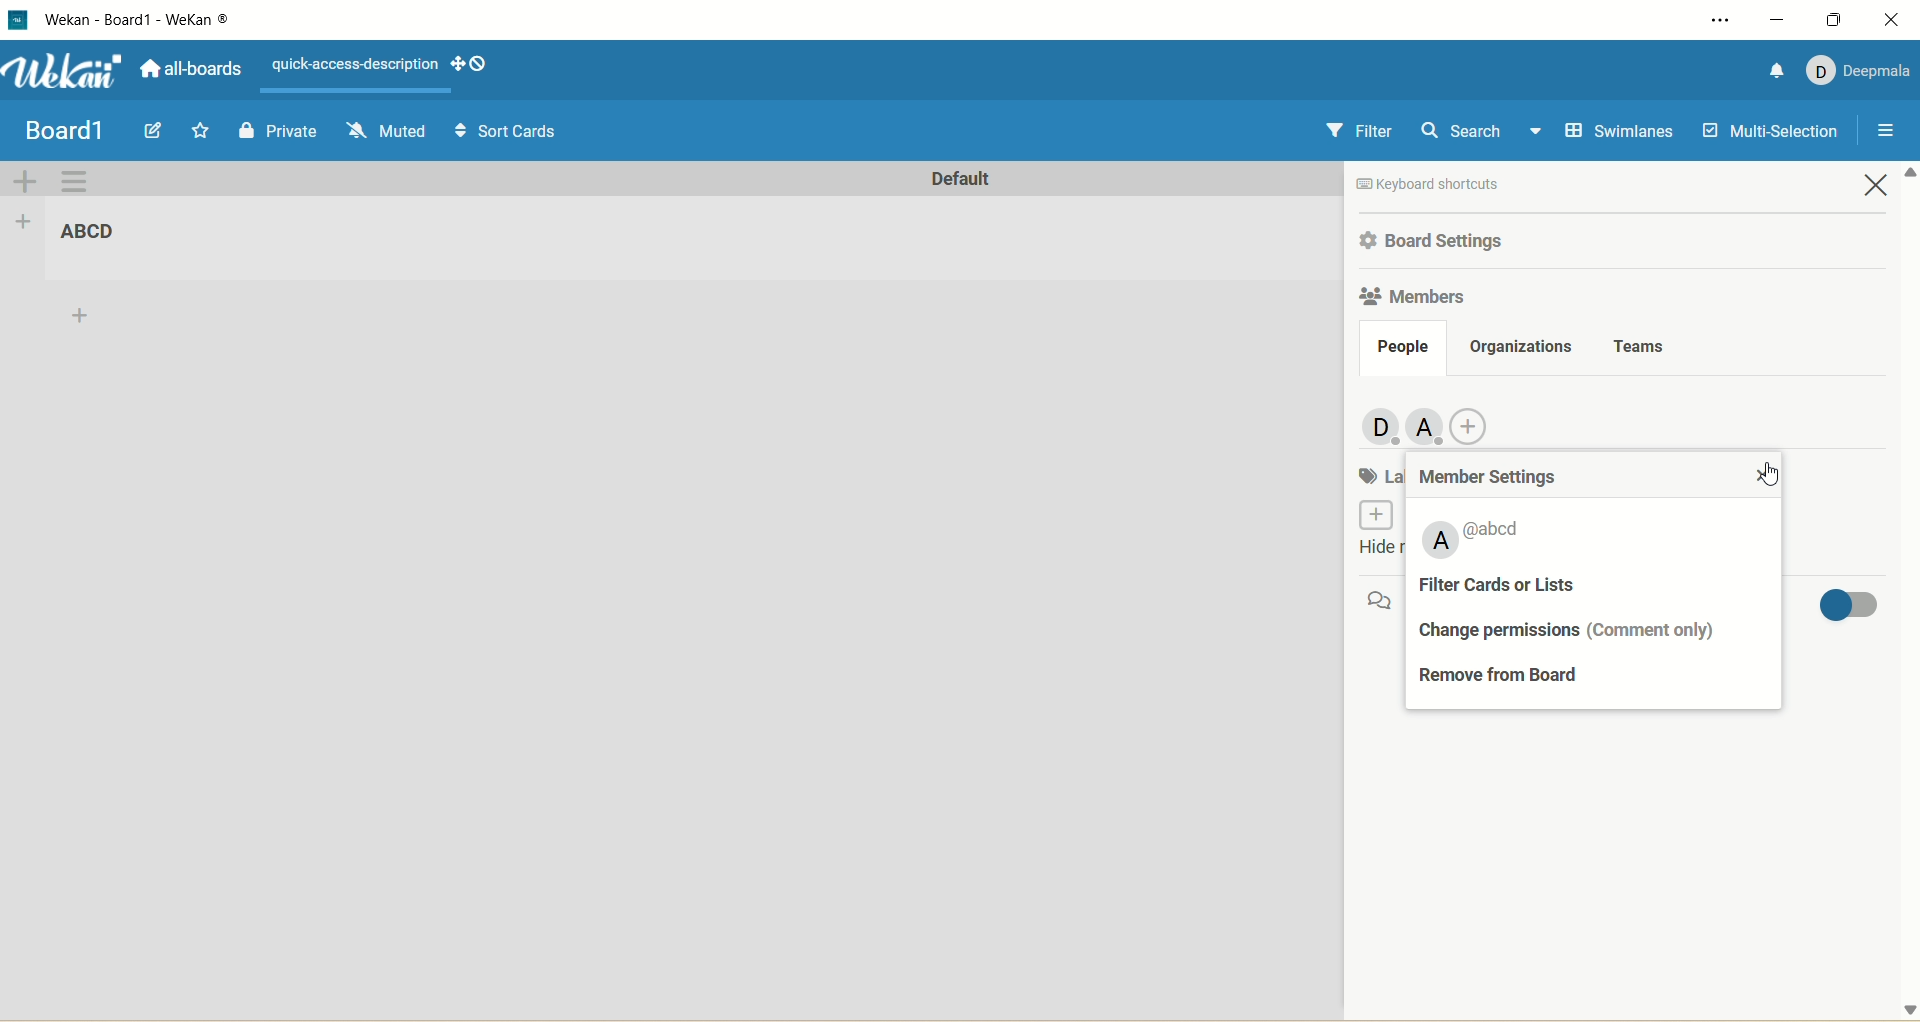  Describe the element at coordinates (75, 183) in the screenshot. I see `swimlane actions` at that location.